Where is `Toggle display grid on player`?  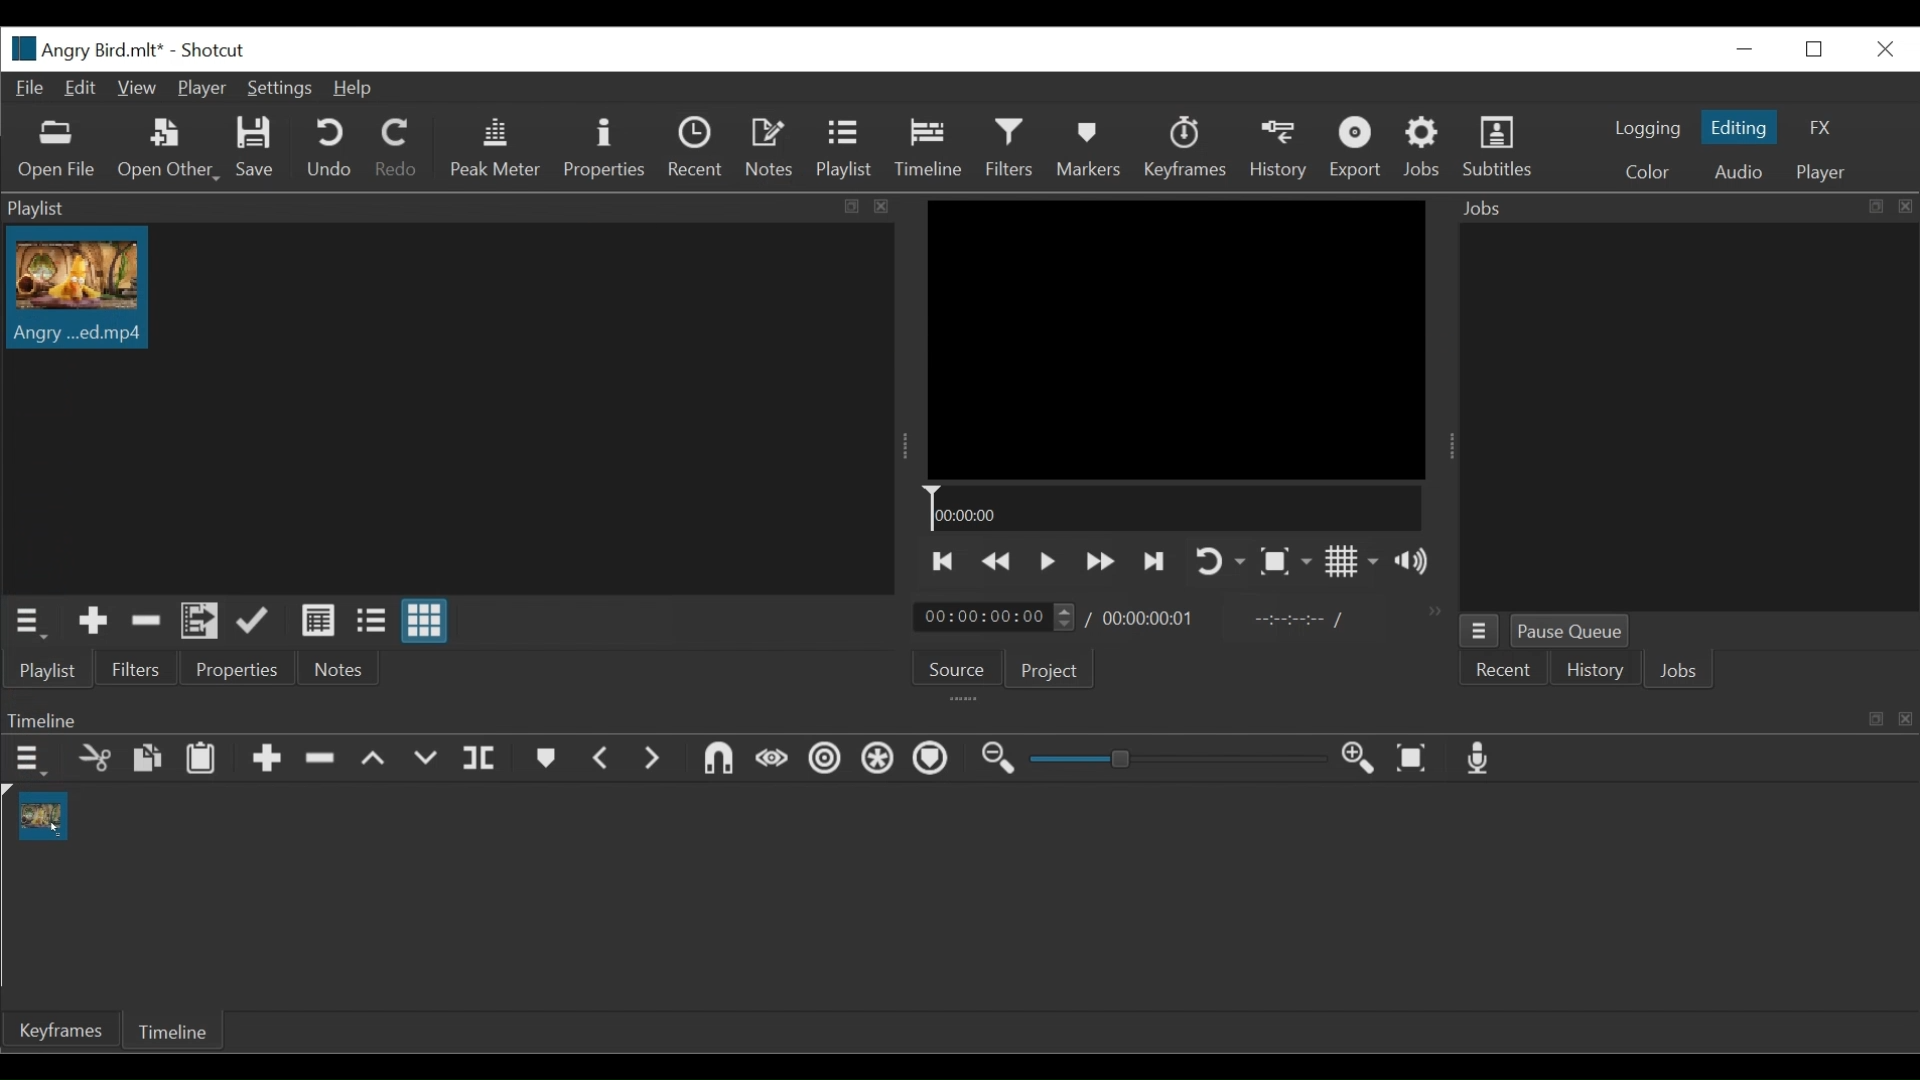 Toggle display grid on player is located at coordinates (1353, 560).